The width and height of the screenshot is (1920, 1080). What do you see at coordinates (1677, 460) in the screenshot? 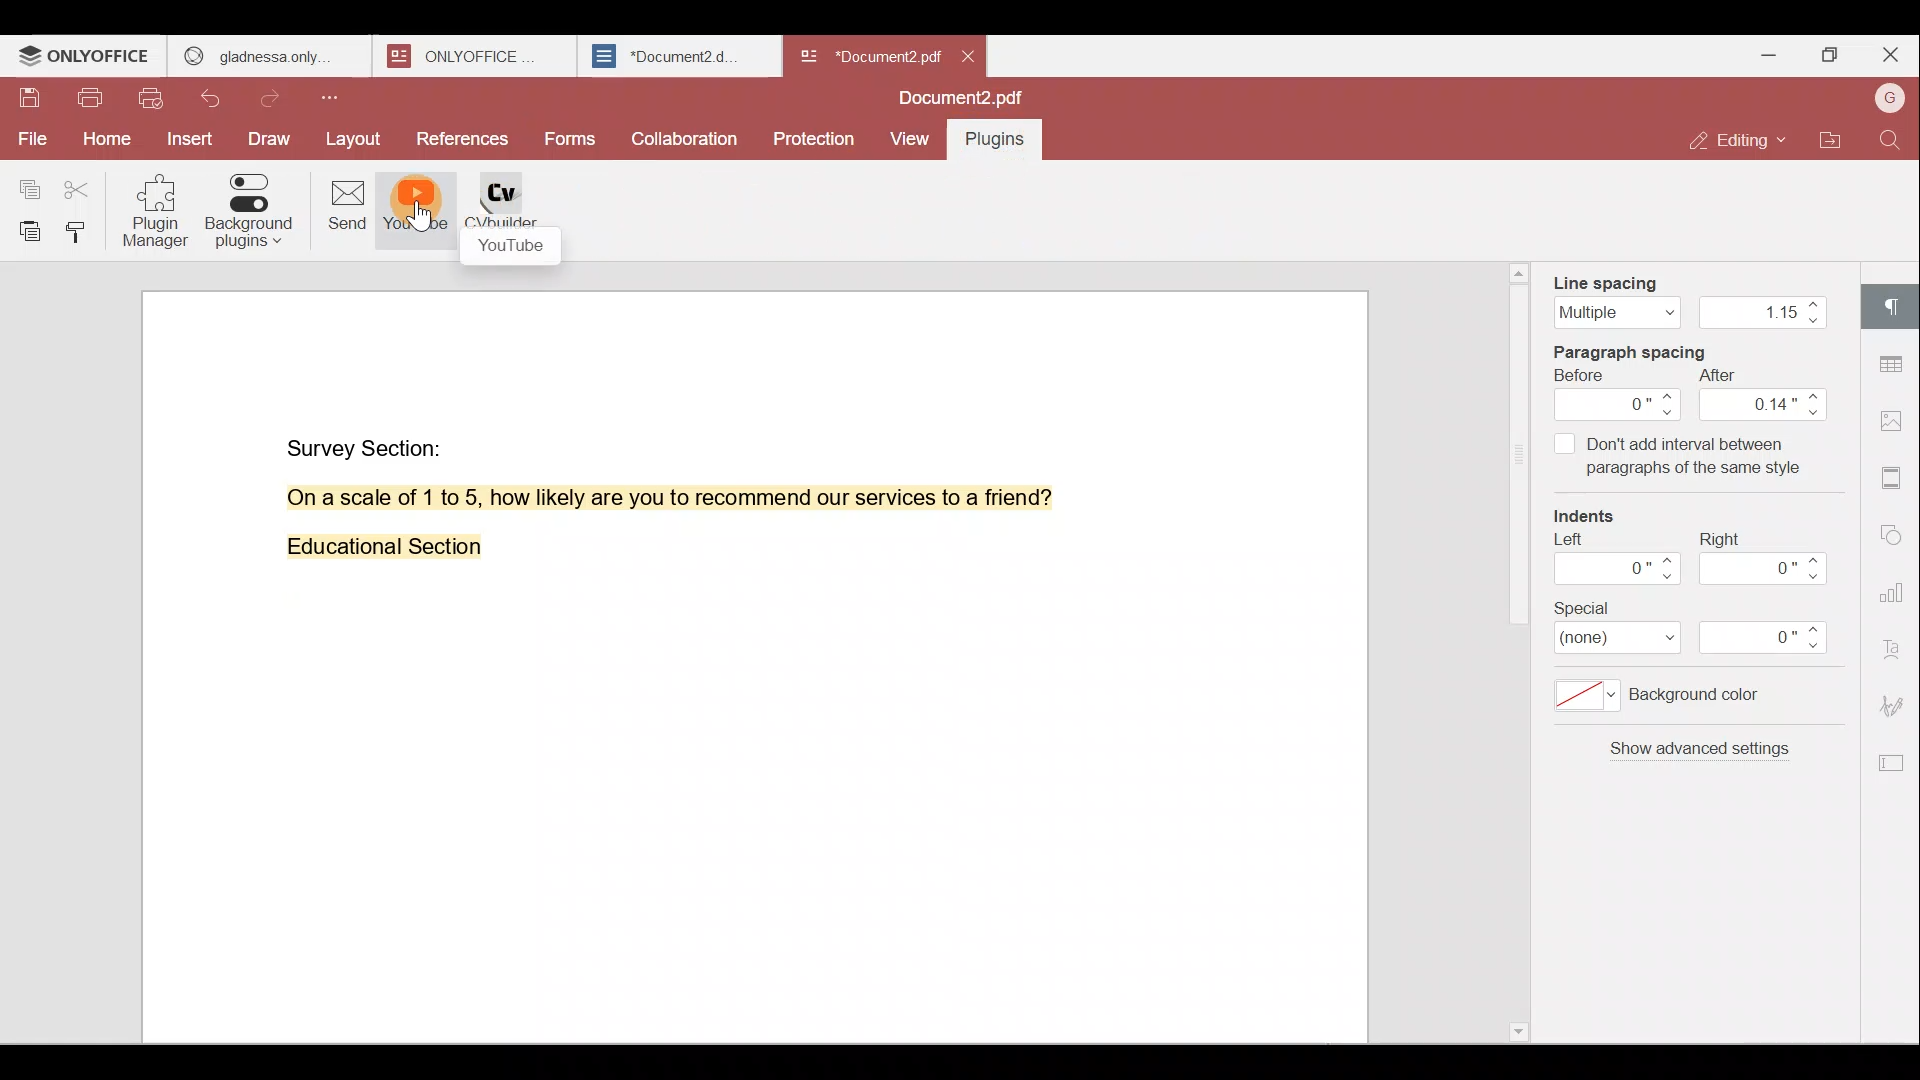
I see `Don't add interval between
paragraphs of the same style` at bounding box center [1677, 460].